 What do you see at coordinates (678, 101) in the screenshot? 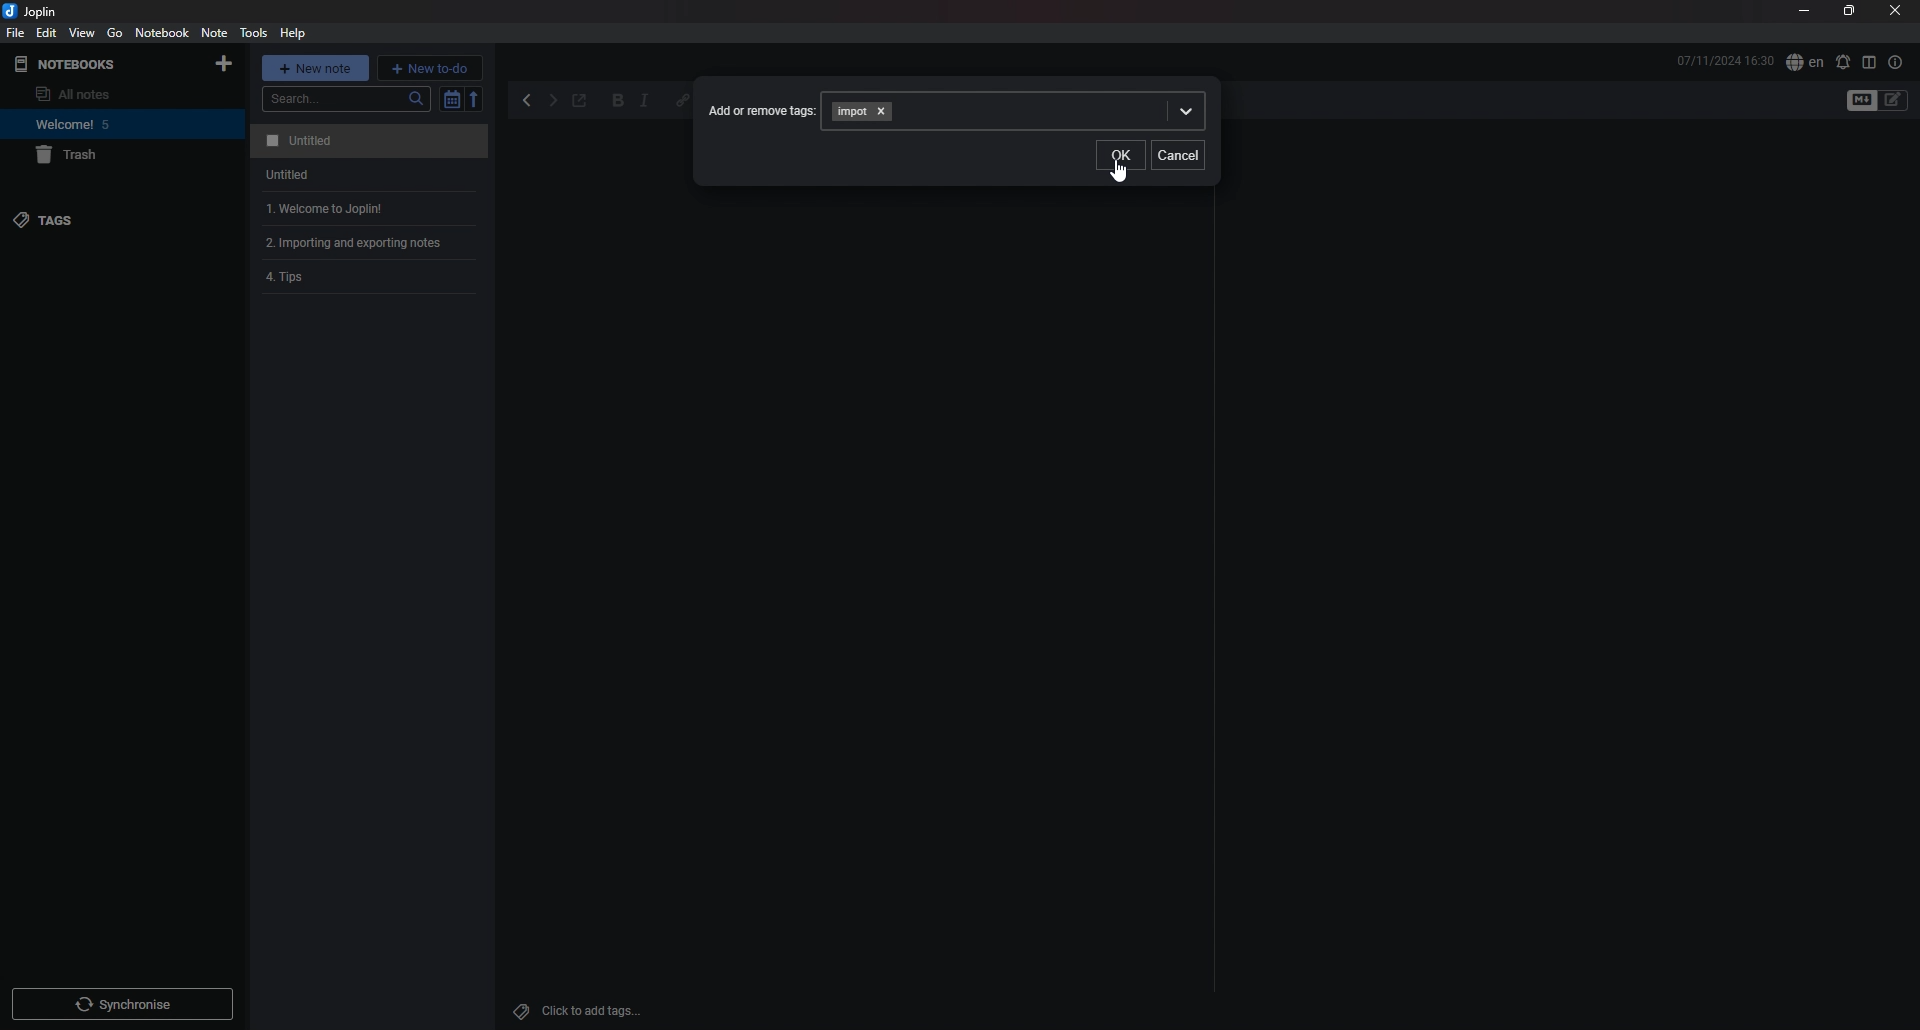
I see `hyperlink` at bounding box center [678, 101].